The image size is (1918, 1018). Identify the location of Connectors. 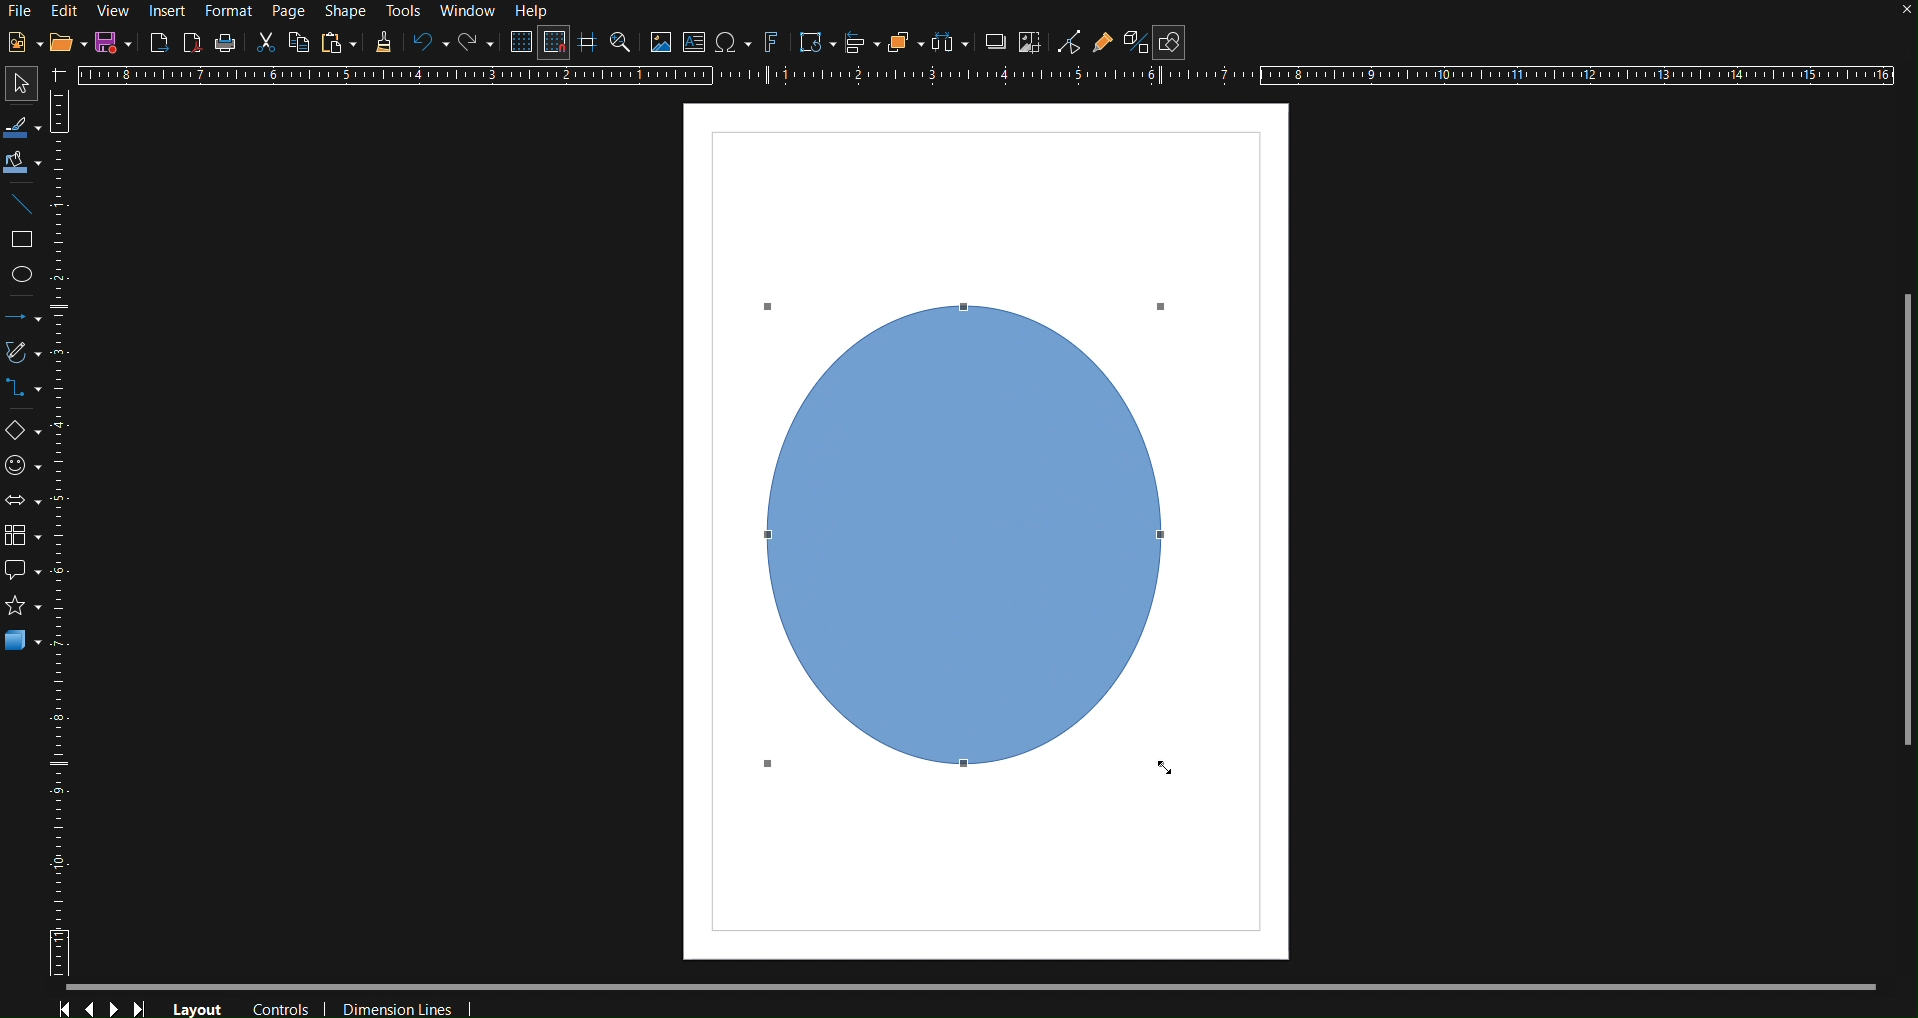
(29, 394).